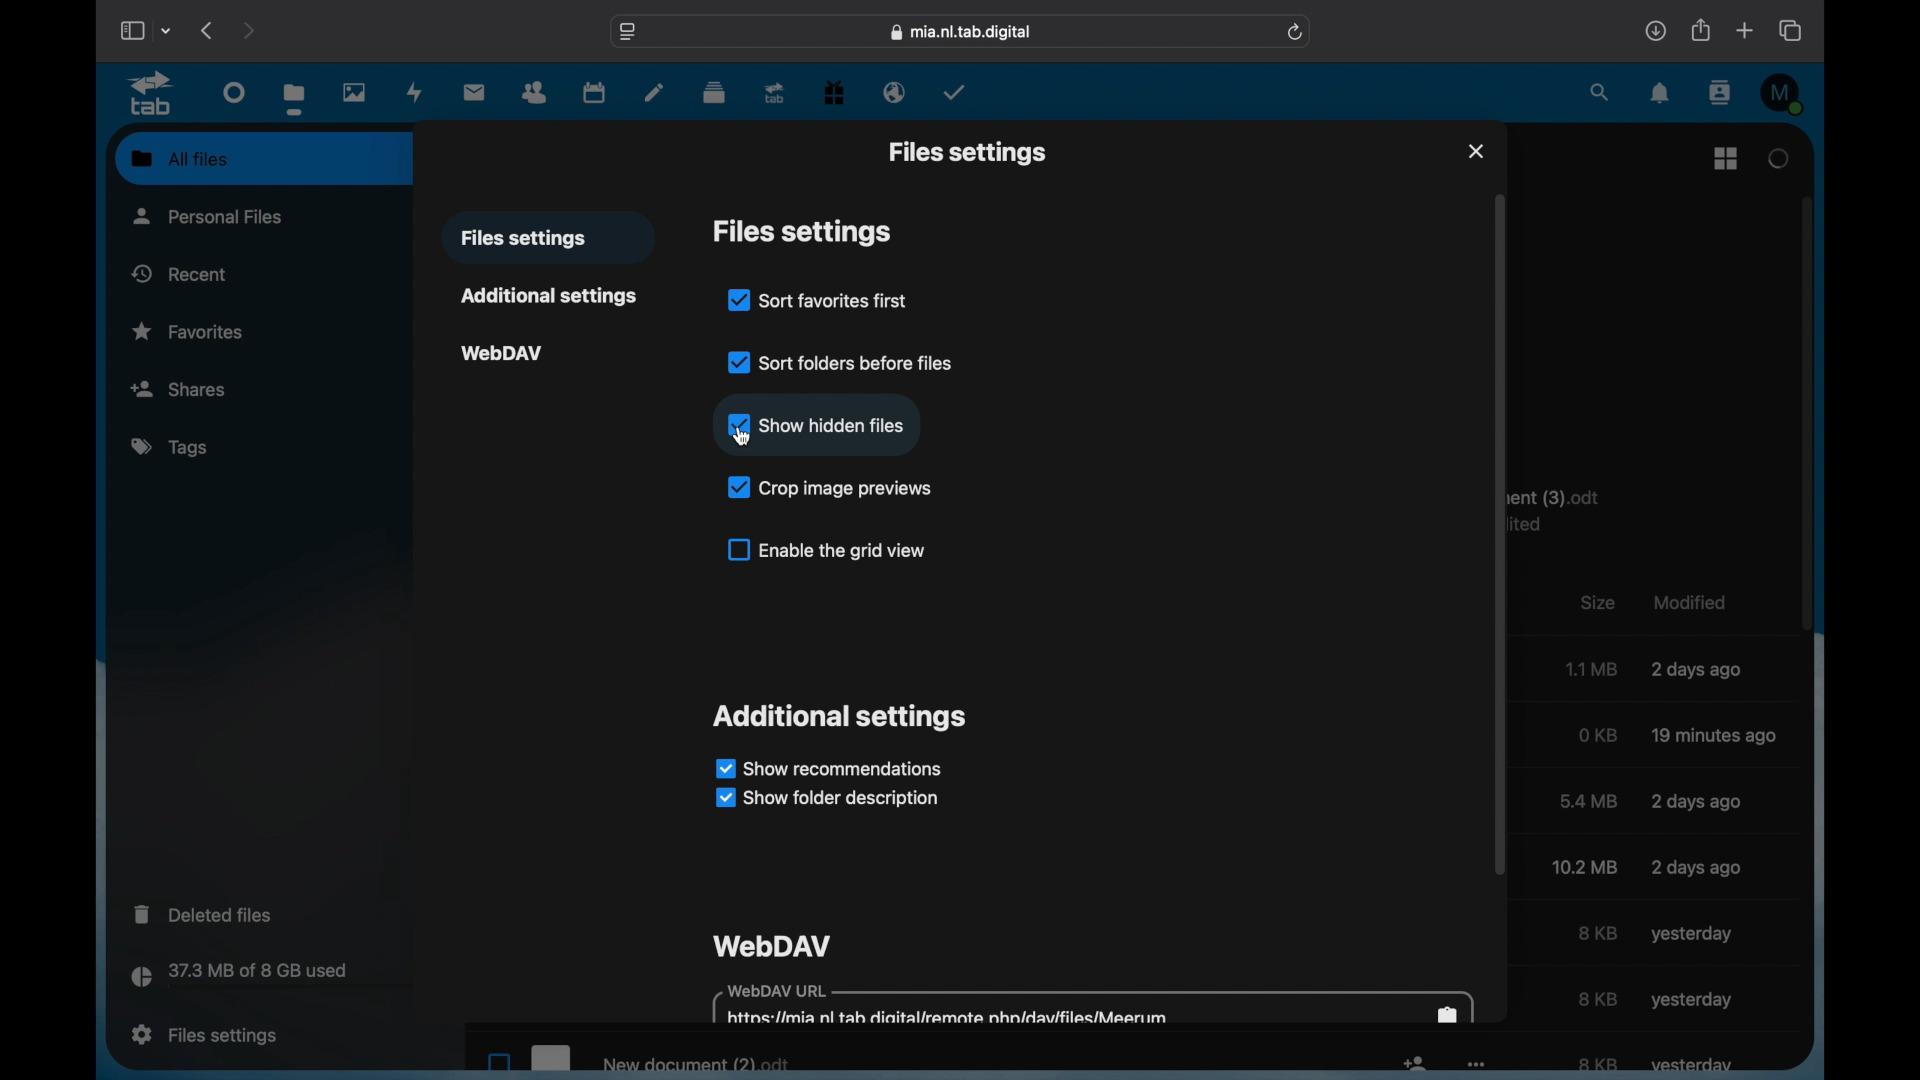  What do you see at coordinates (1807, 412) in the screenshot?
I see `scroll box` at bounding box center [1807, 412].